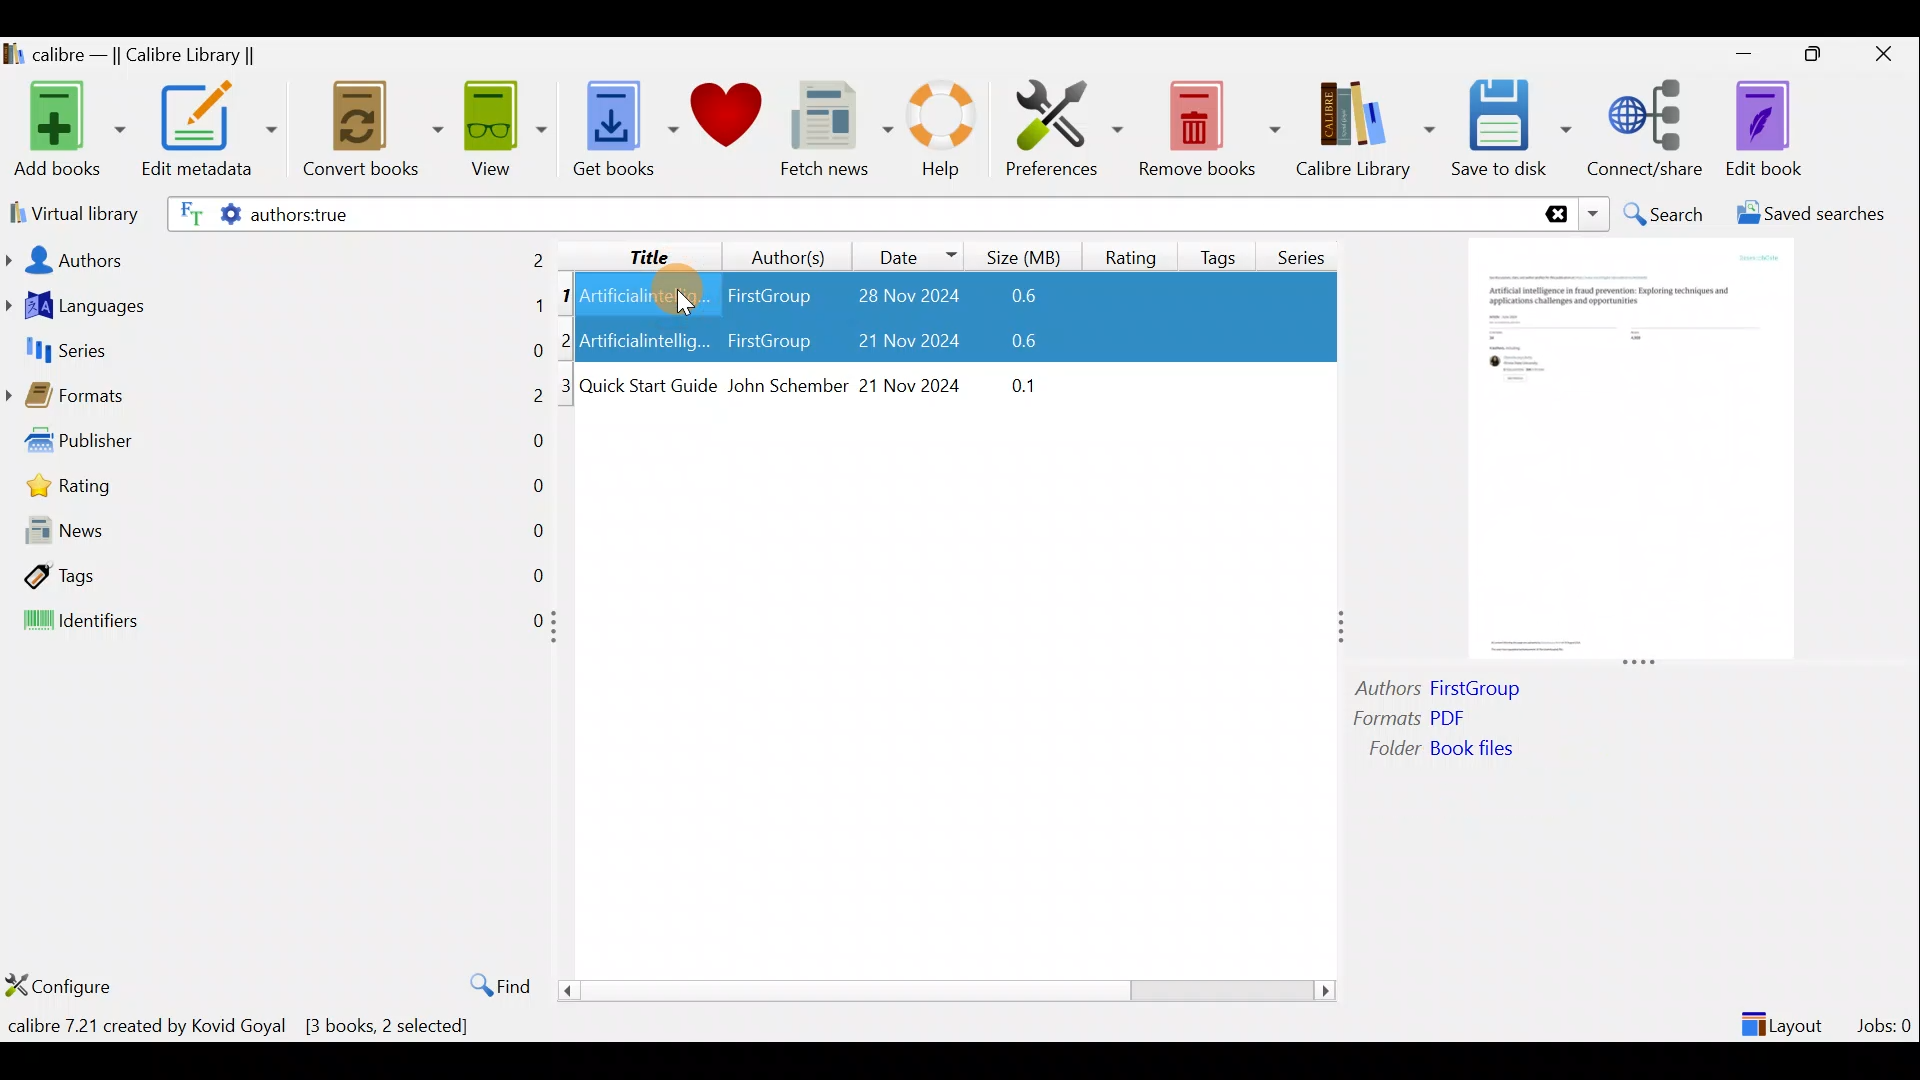 The image size is (1920, 1080). Describe the element at coordinates (939, 990) in the screenshot. I see `Scroll bar` at that location.